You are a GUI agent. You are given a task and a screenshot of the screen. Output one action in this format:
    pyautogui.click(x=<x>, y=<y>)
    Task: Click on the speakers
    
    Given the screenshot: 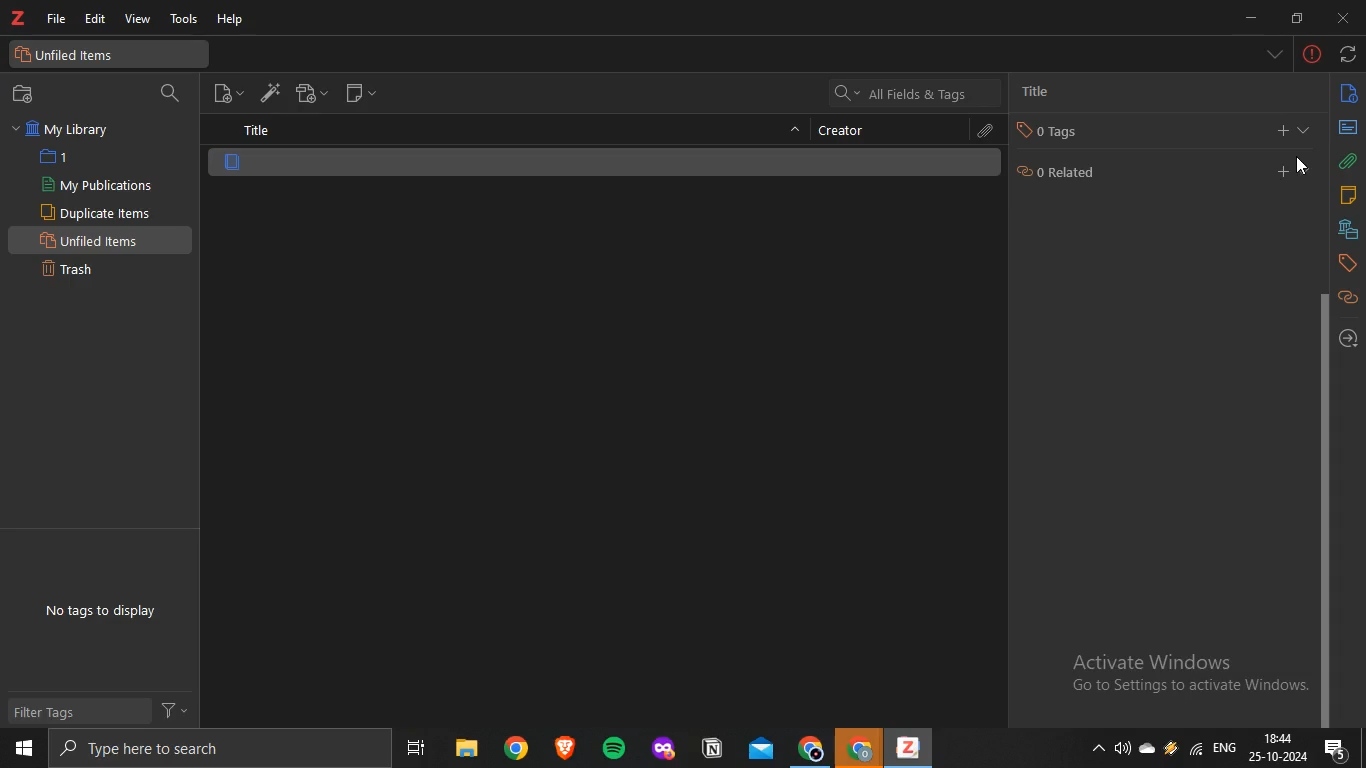 What is the action you would take?
    pyautogui.click(x=1121, y=749)
    